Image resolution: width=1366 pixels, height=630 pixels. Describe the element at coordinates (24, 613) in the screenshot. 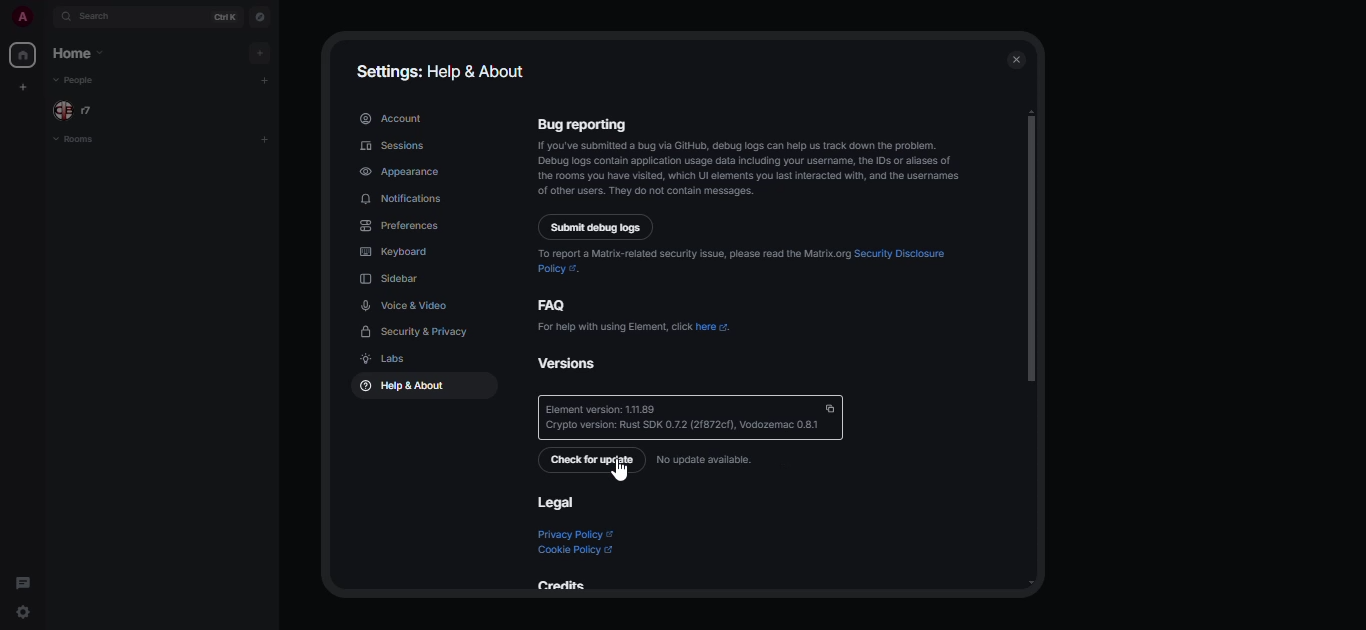

I see `quick settings` at that location.